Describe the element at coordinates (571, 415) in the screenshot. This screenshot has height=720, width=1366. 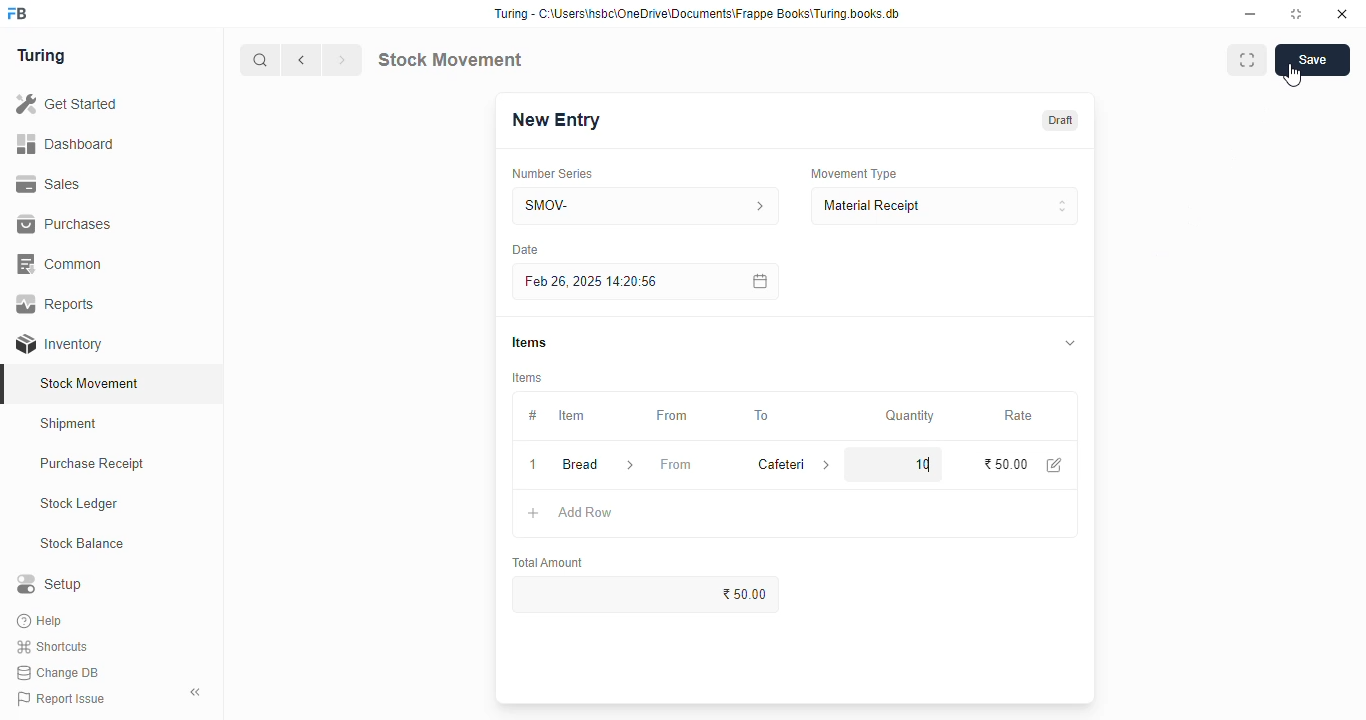
I see `item` at that location.